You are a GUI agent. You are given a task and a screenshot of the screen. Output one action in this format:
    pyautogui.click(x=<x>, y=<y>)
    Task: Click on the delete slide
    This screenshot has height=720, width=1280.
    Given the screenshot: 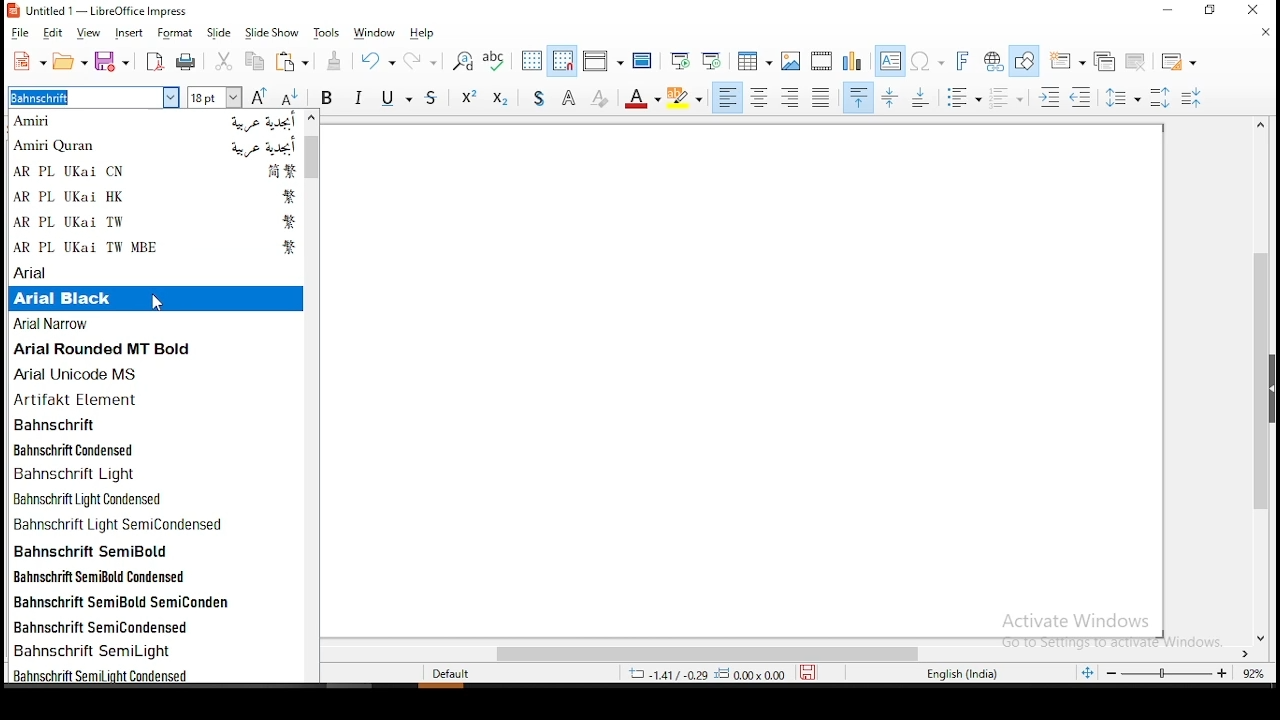 What is the action you would take?
    pyautogui.click(x=1135, y=63)
    